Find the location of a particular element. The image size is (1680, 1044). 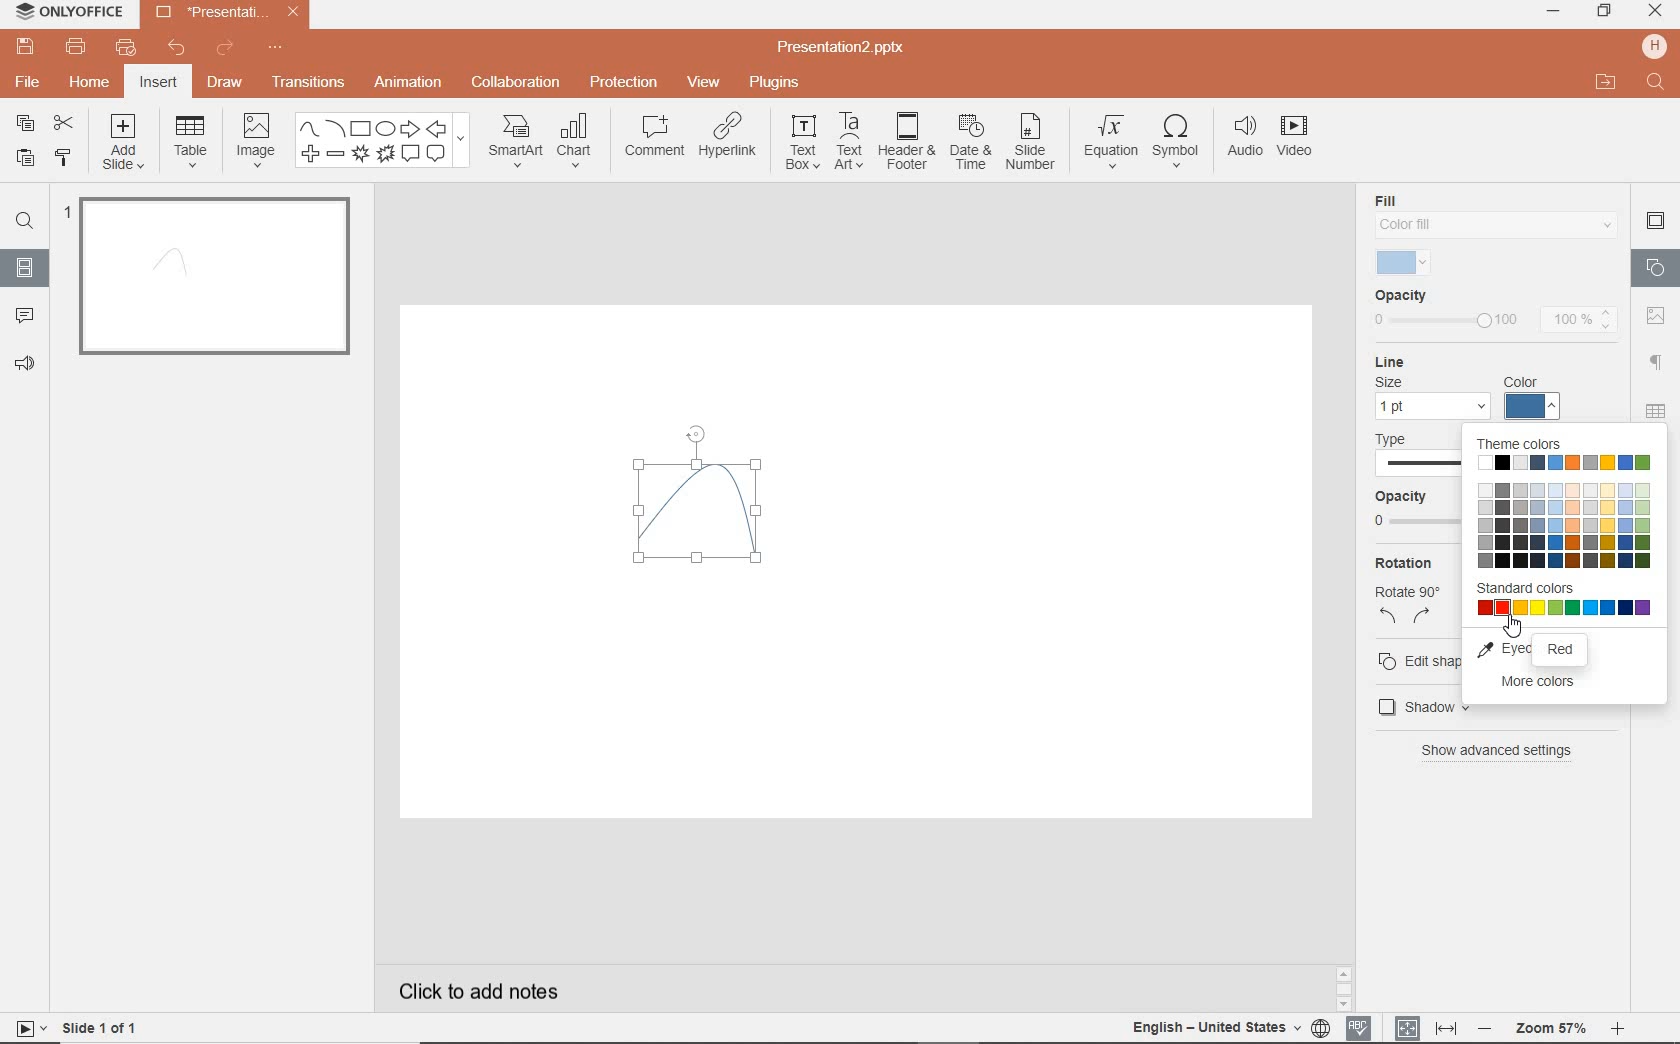

rotation is located at coordinates (1409, 575).